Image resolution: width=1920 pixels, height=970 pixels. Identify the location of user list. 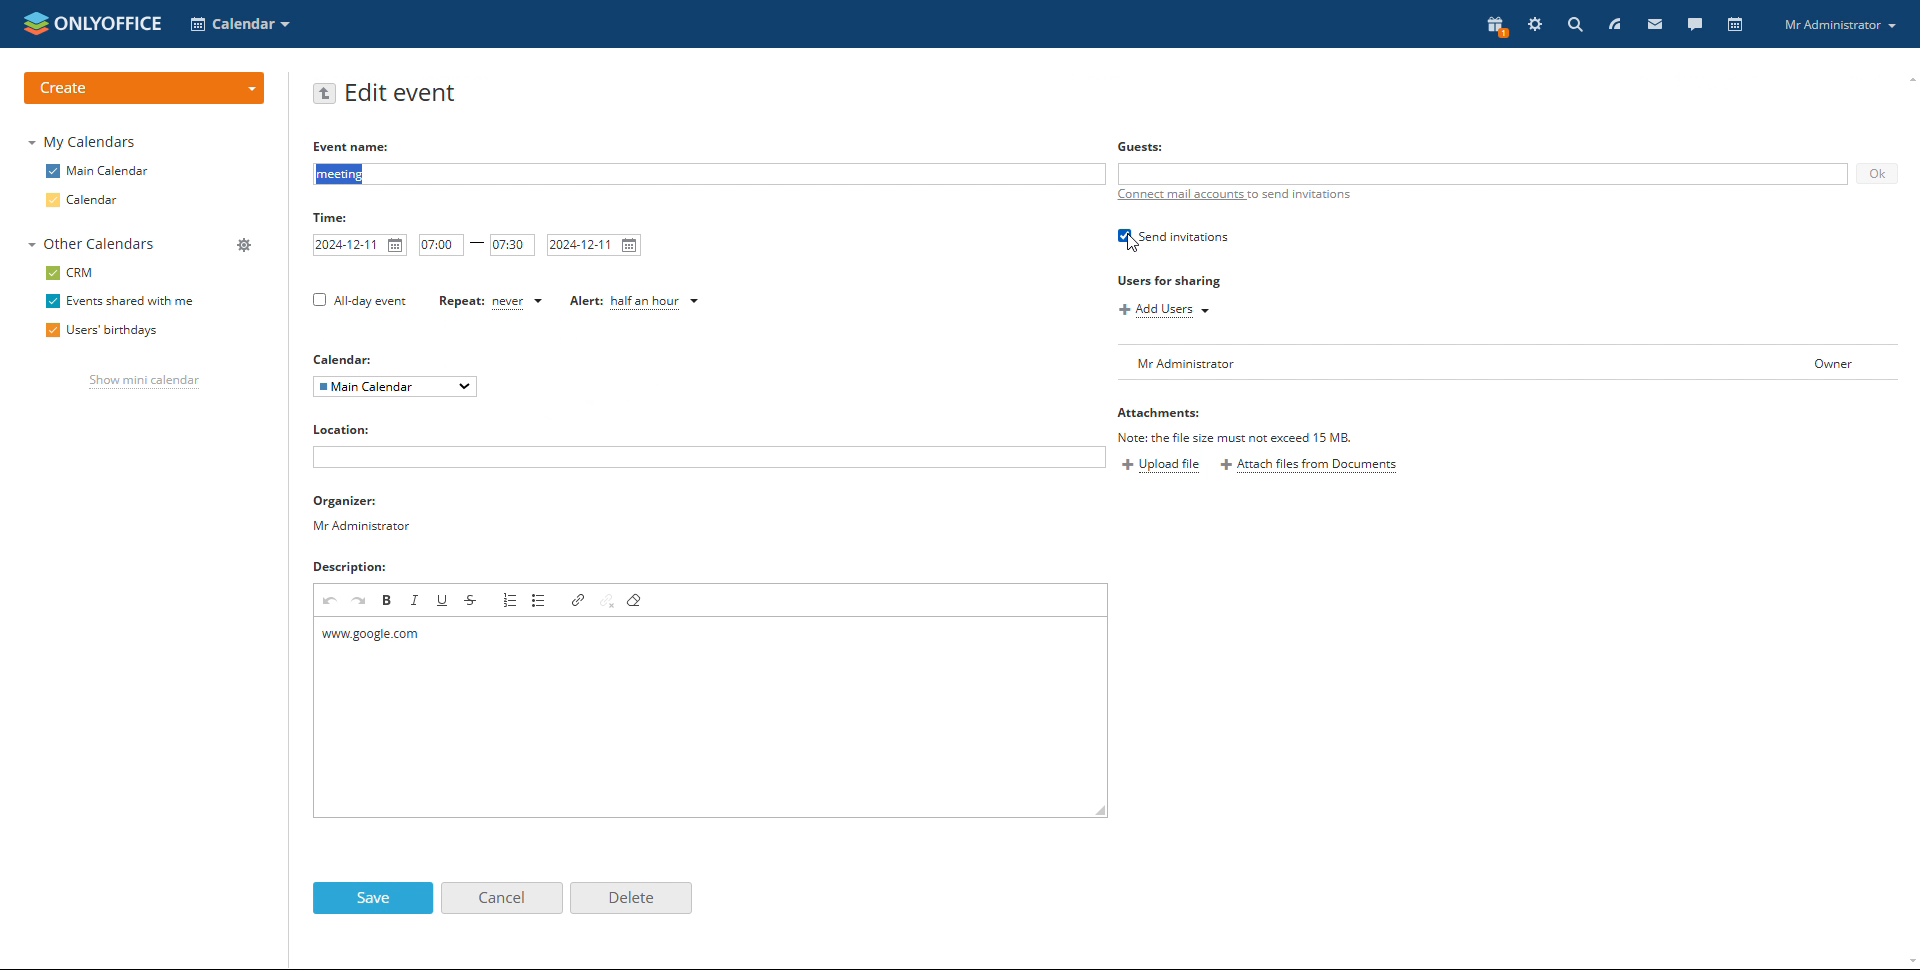
(1508, 363).